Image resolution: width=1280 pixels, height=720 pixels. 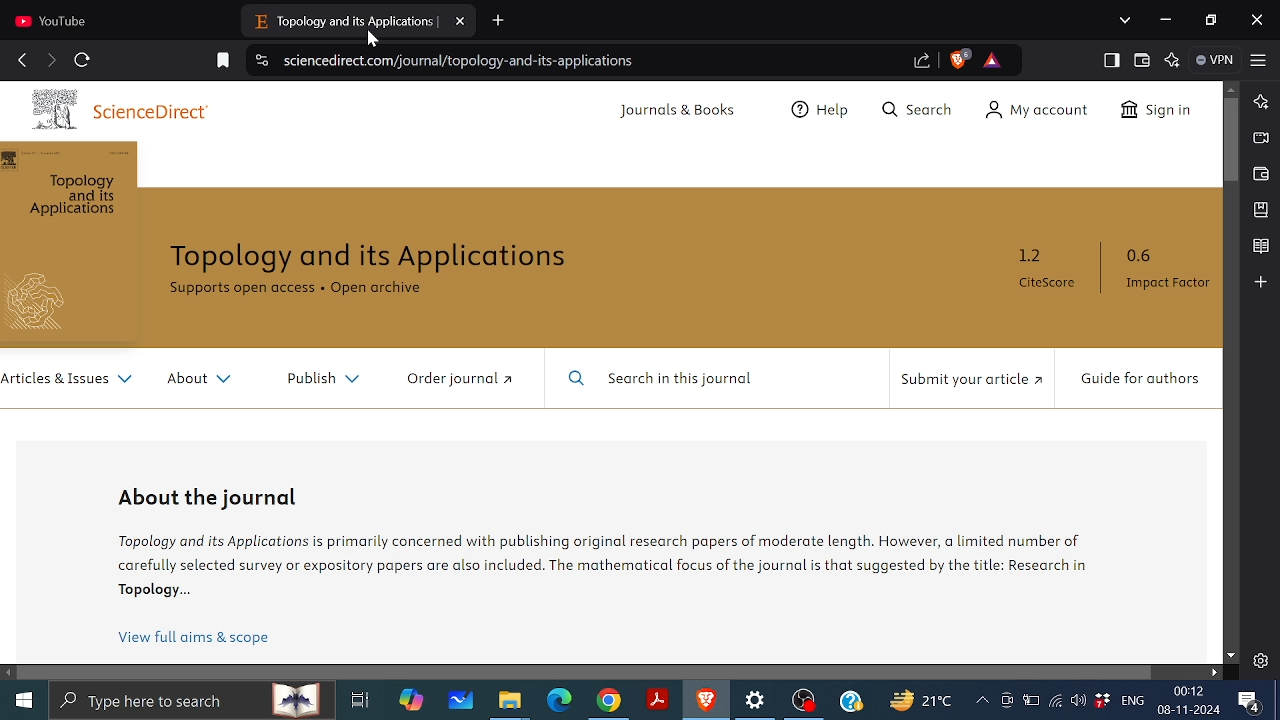 What do you see at coordinates (1257, 22) in the screenshot?
I see `close` at bounding box center [1257, 22].